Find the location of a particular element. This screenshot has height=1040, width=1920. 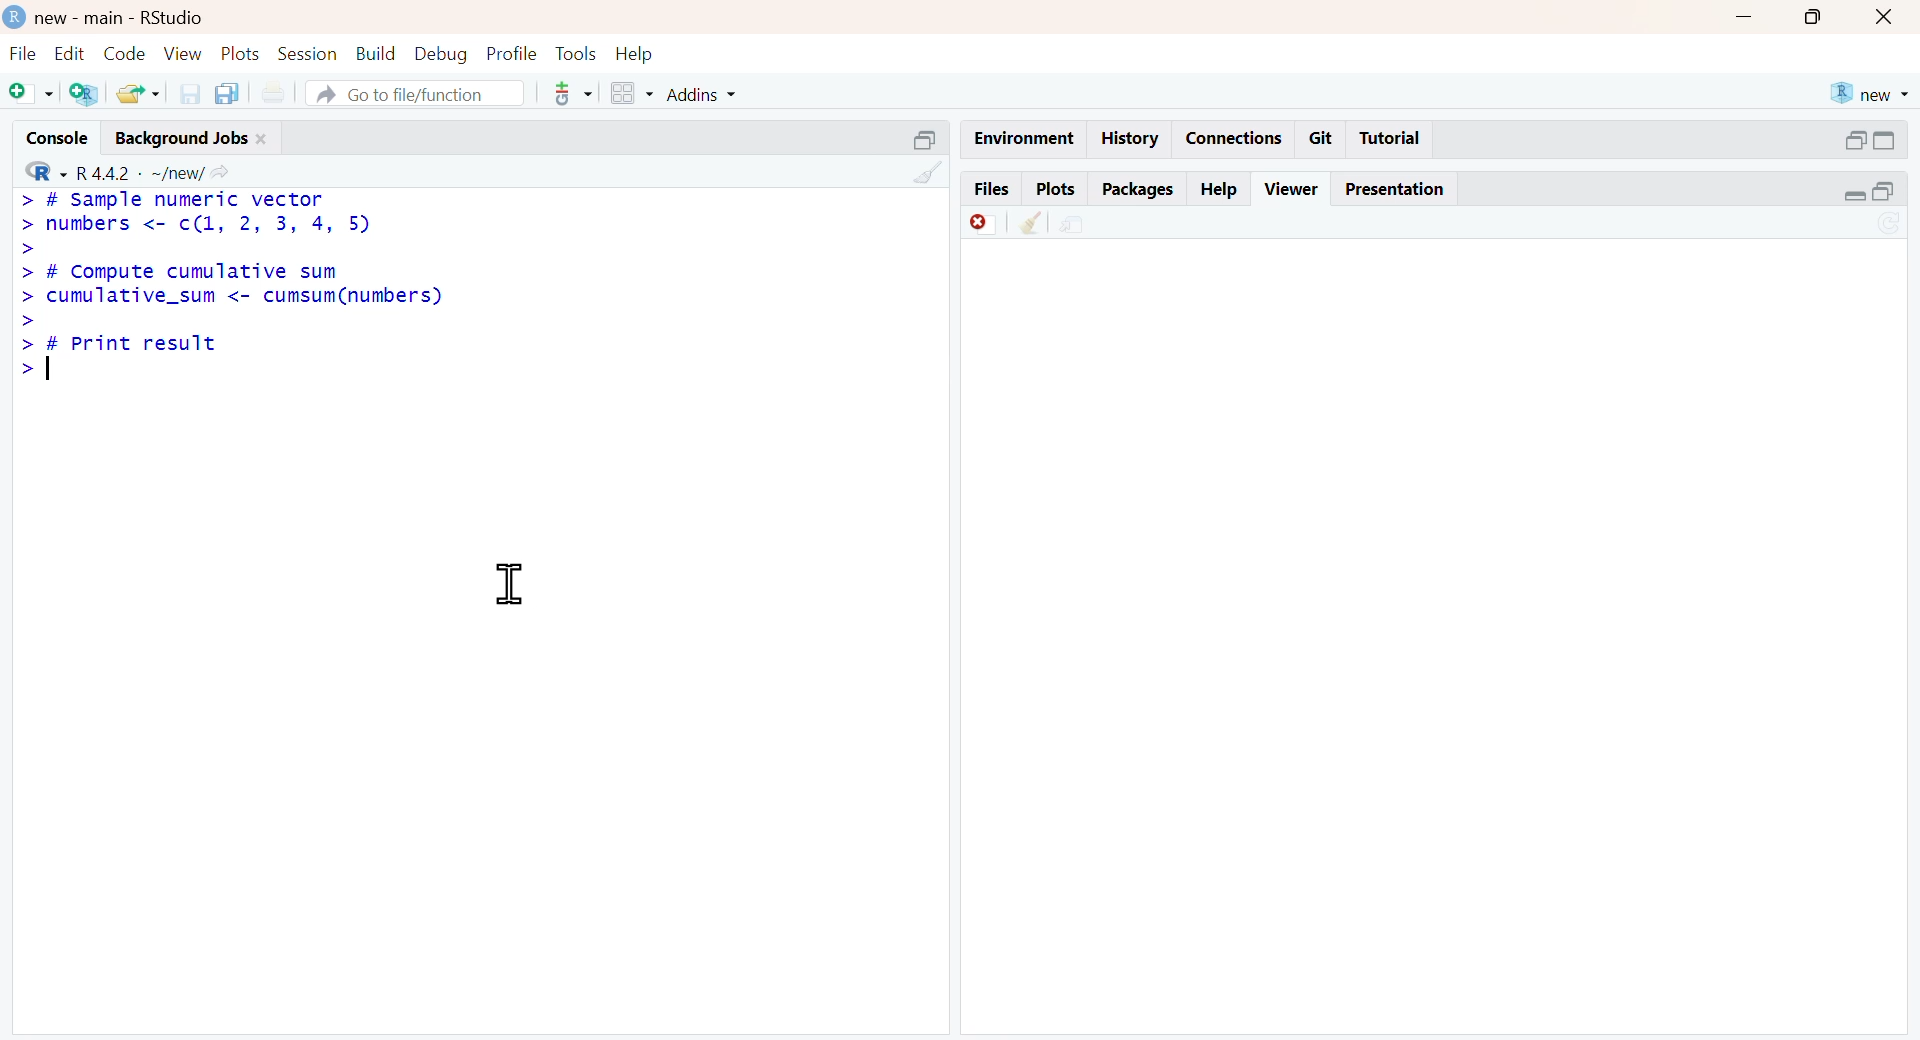

expand/collapse is located at coordinates (1853, 195).